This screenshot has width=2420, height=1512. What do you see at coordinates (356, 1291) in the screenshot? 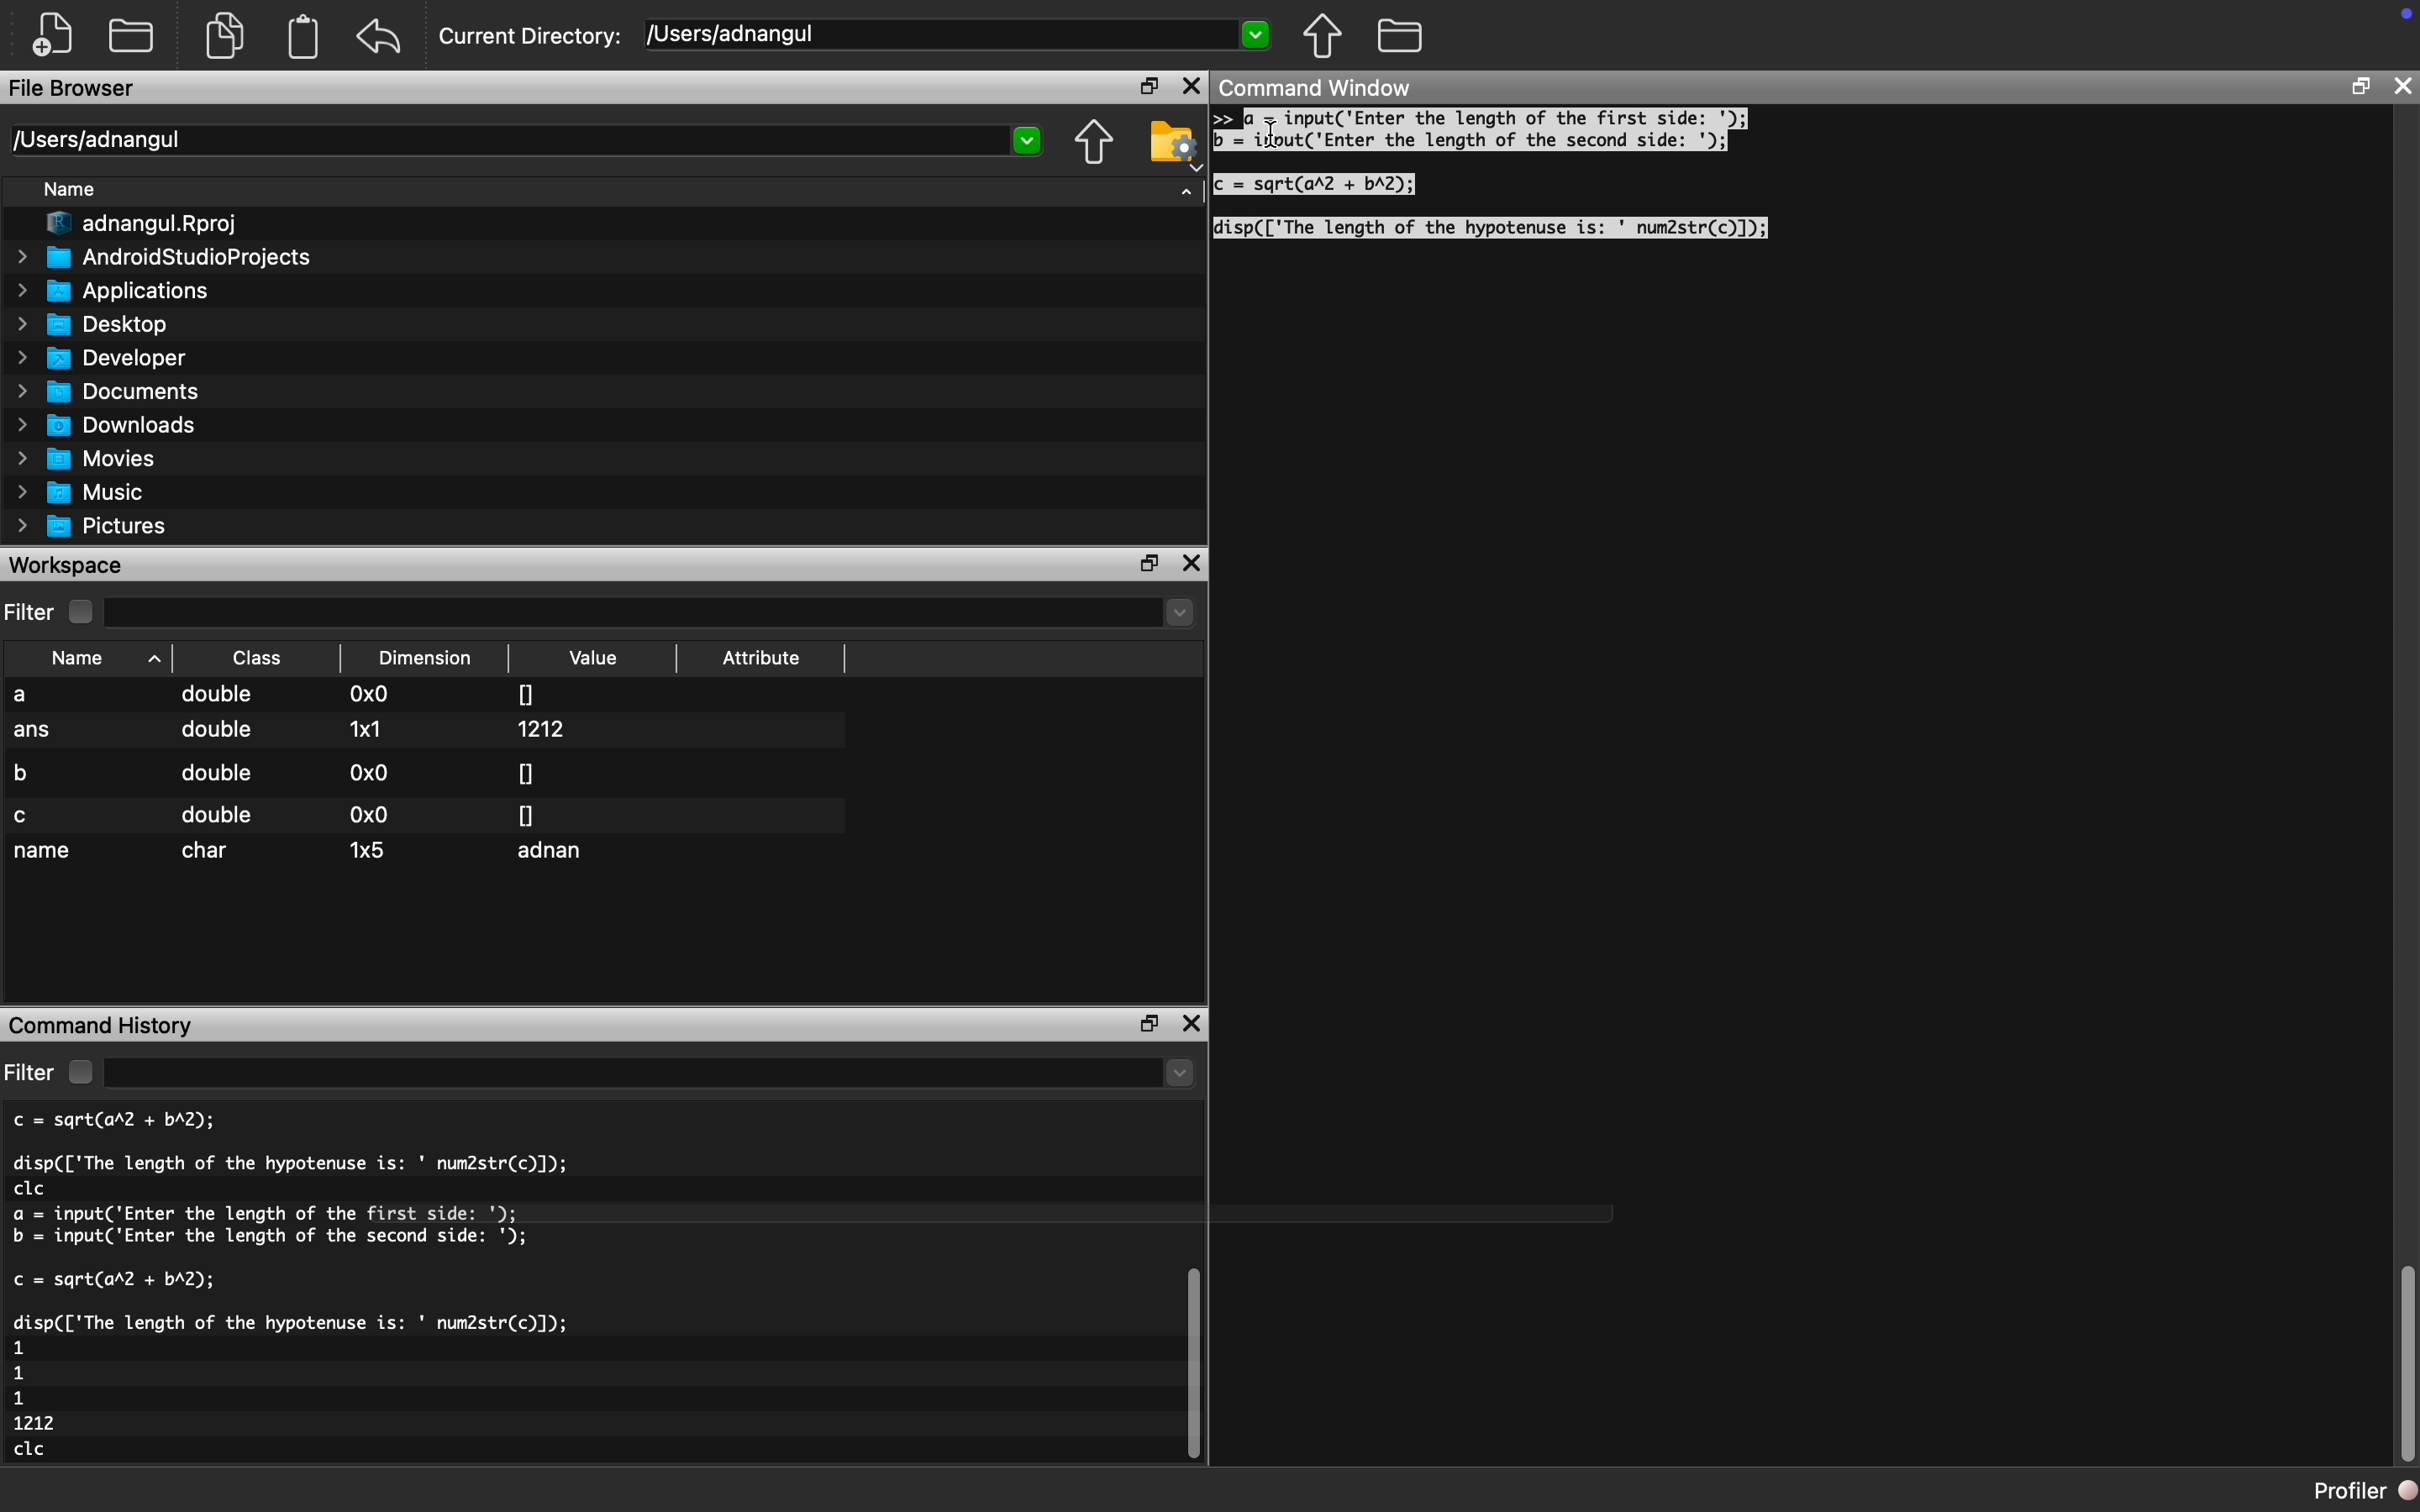
I see `c = sqrt(arl + bA2);

disp(['The length of the hypotenuse is: ' num2str(c)]);
clc

a = input('Enter the length of the first side: ');

b = input('Enter the length of the second side: ');

c = sqrt(ar2 + bA2);

disp(['The length of the hypotenuse is: ' num2str(c)]);
1

1

1

1212

clc` at bounding box center [356, 1291].